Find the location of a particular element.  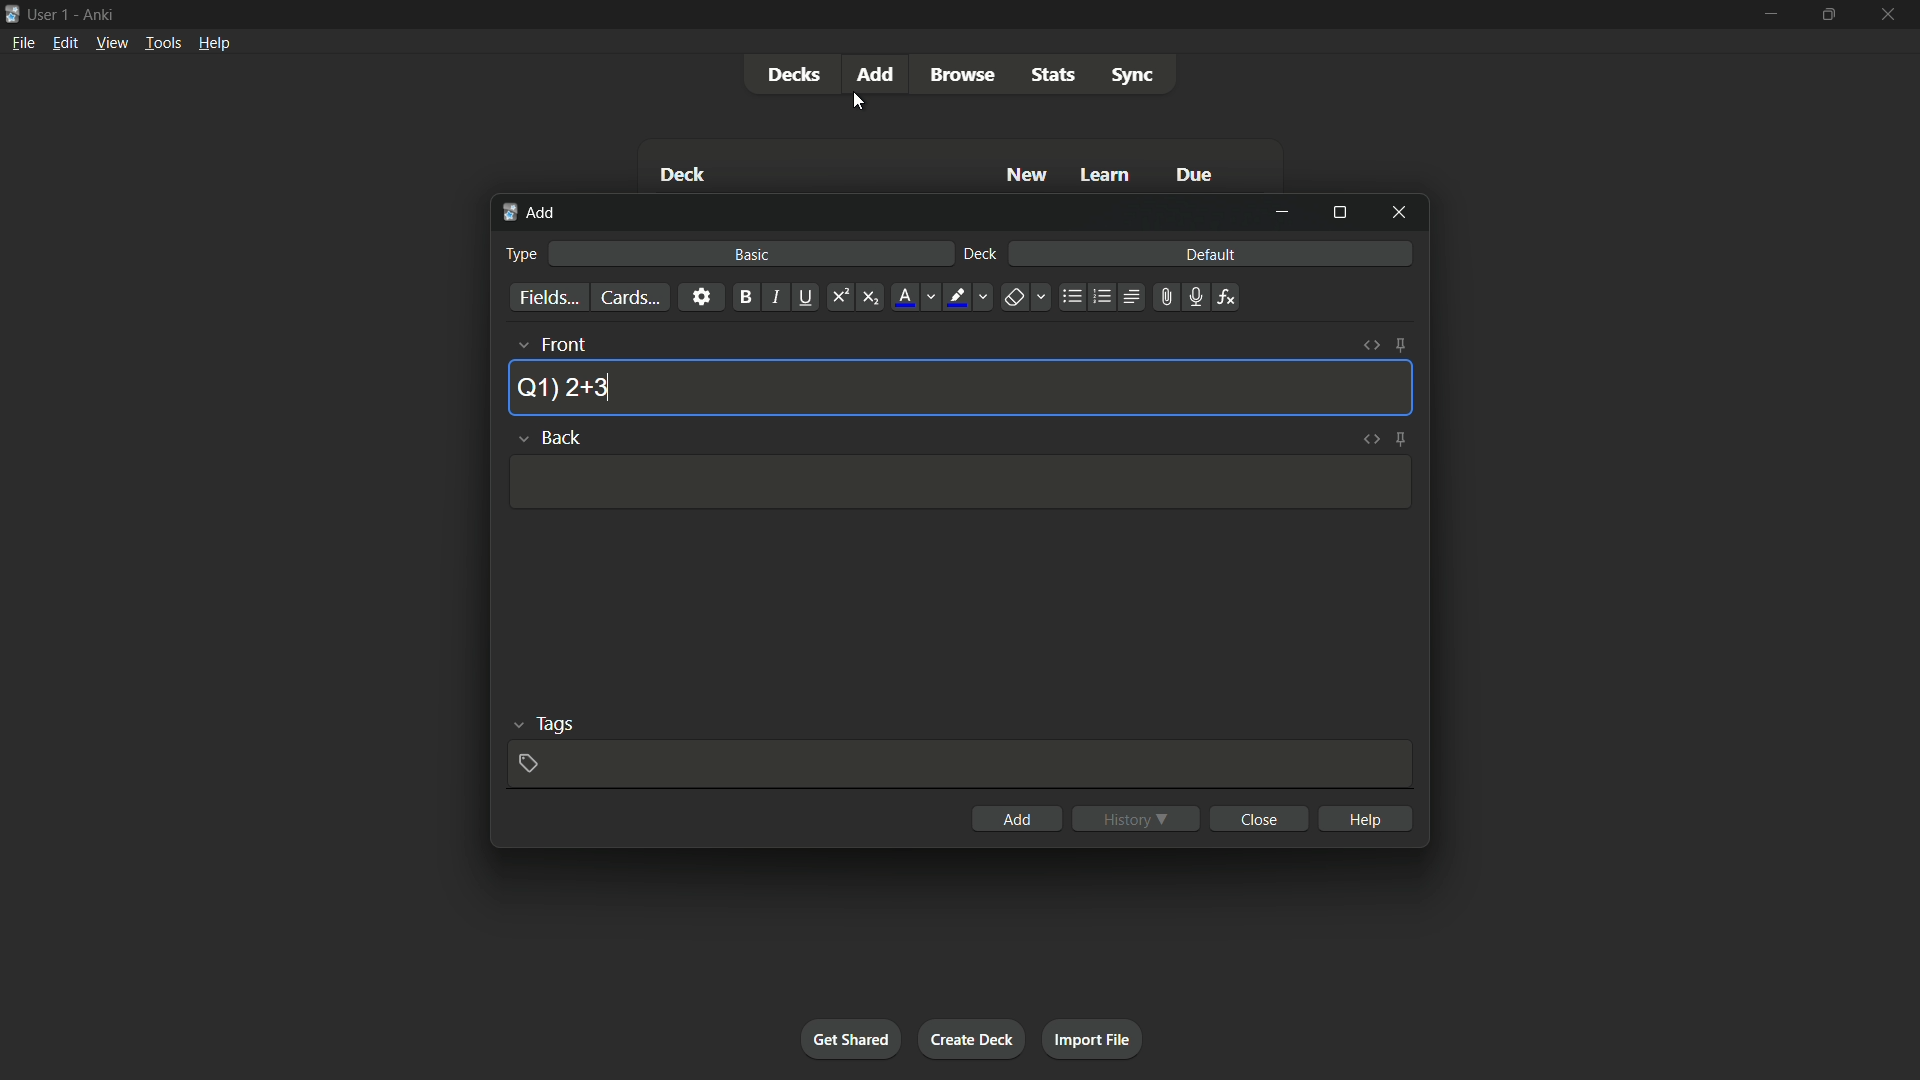

close is located at coordinates (1262, 818).